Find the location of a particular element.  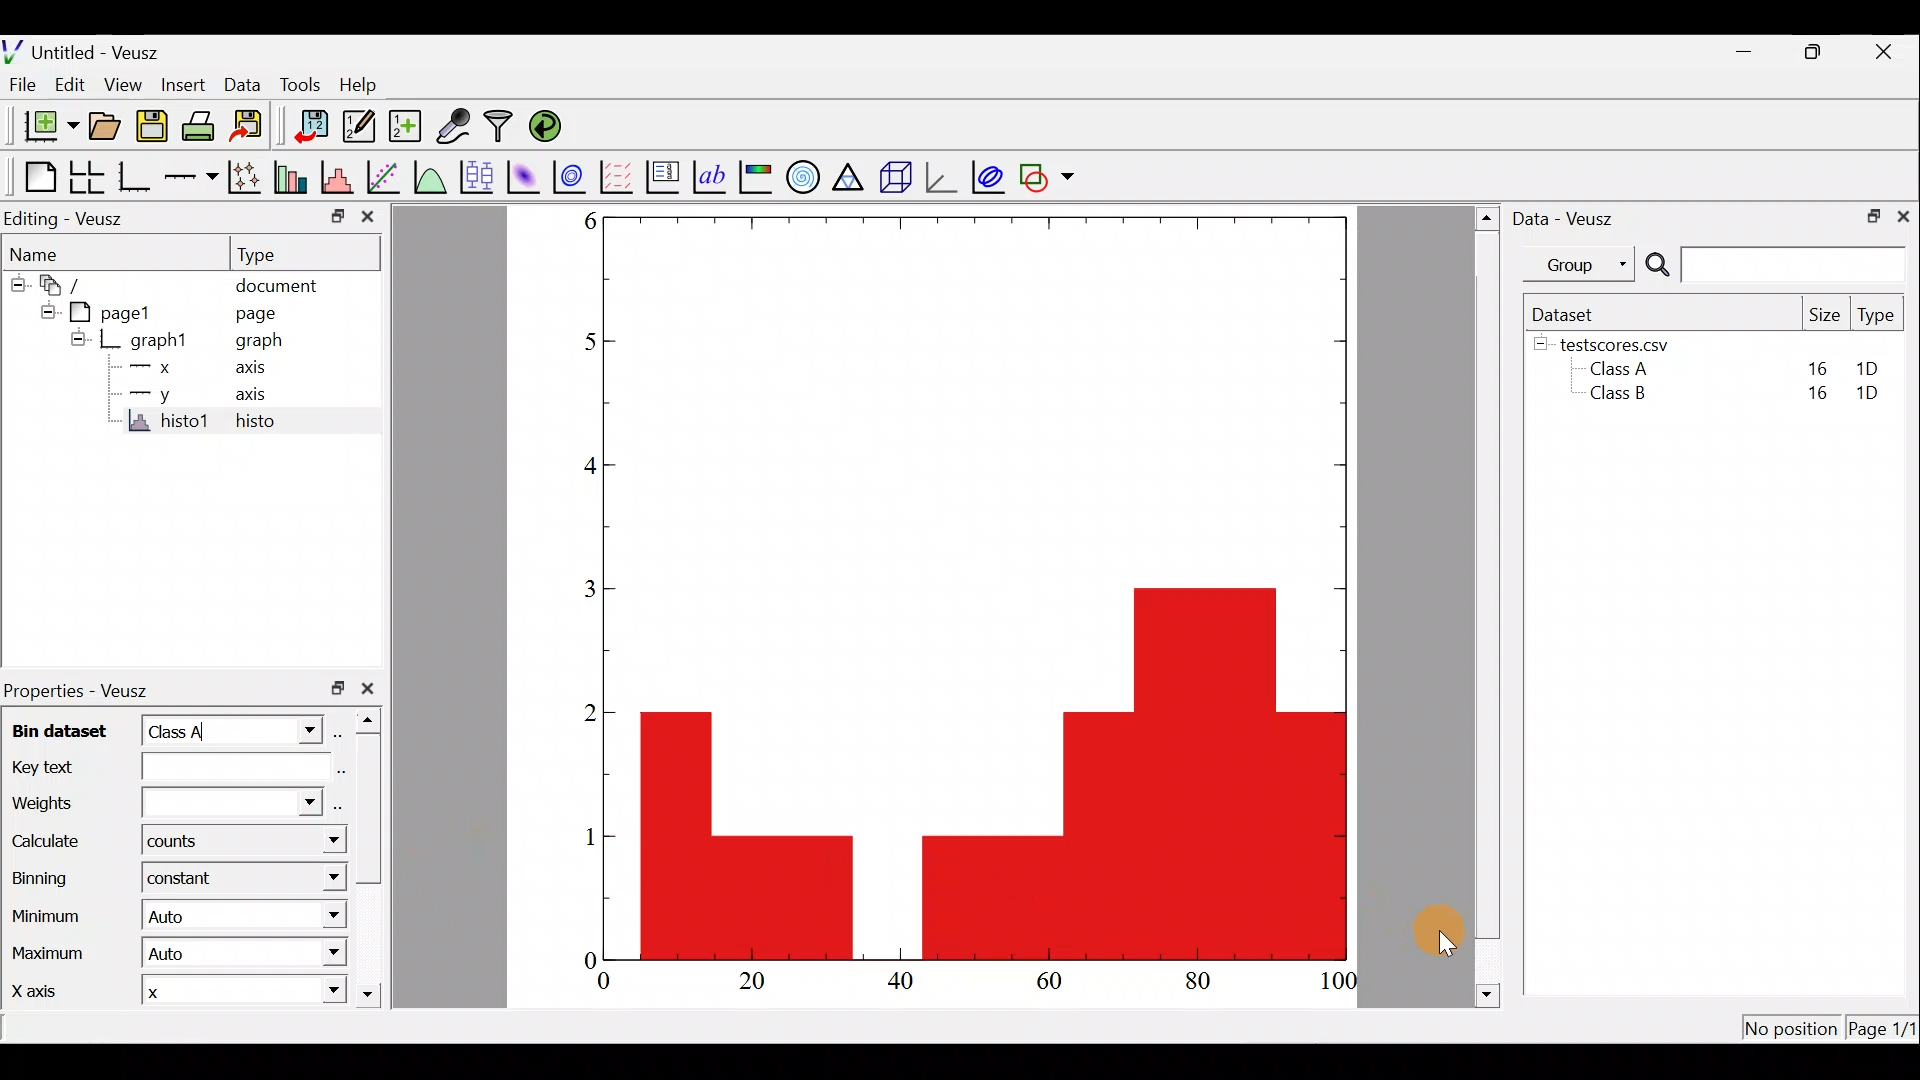

Histogram of a dataset is located at coordinates (340, 177).